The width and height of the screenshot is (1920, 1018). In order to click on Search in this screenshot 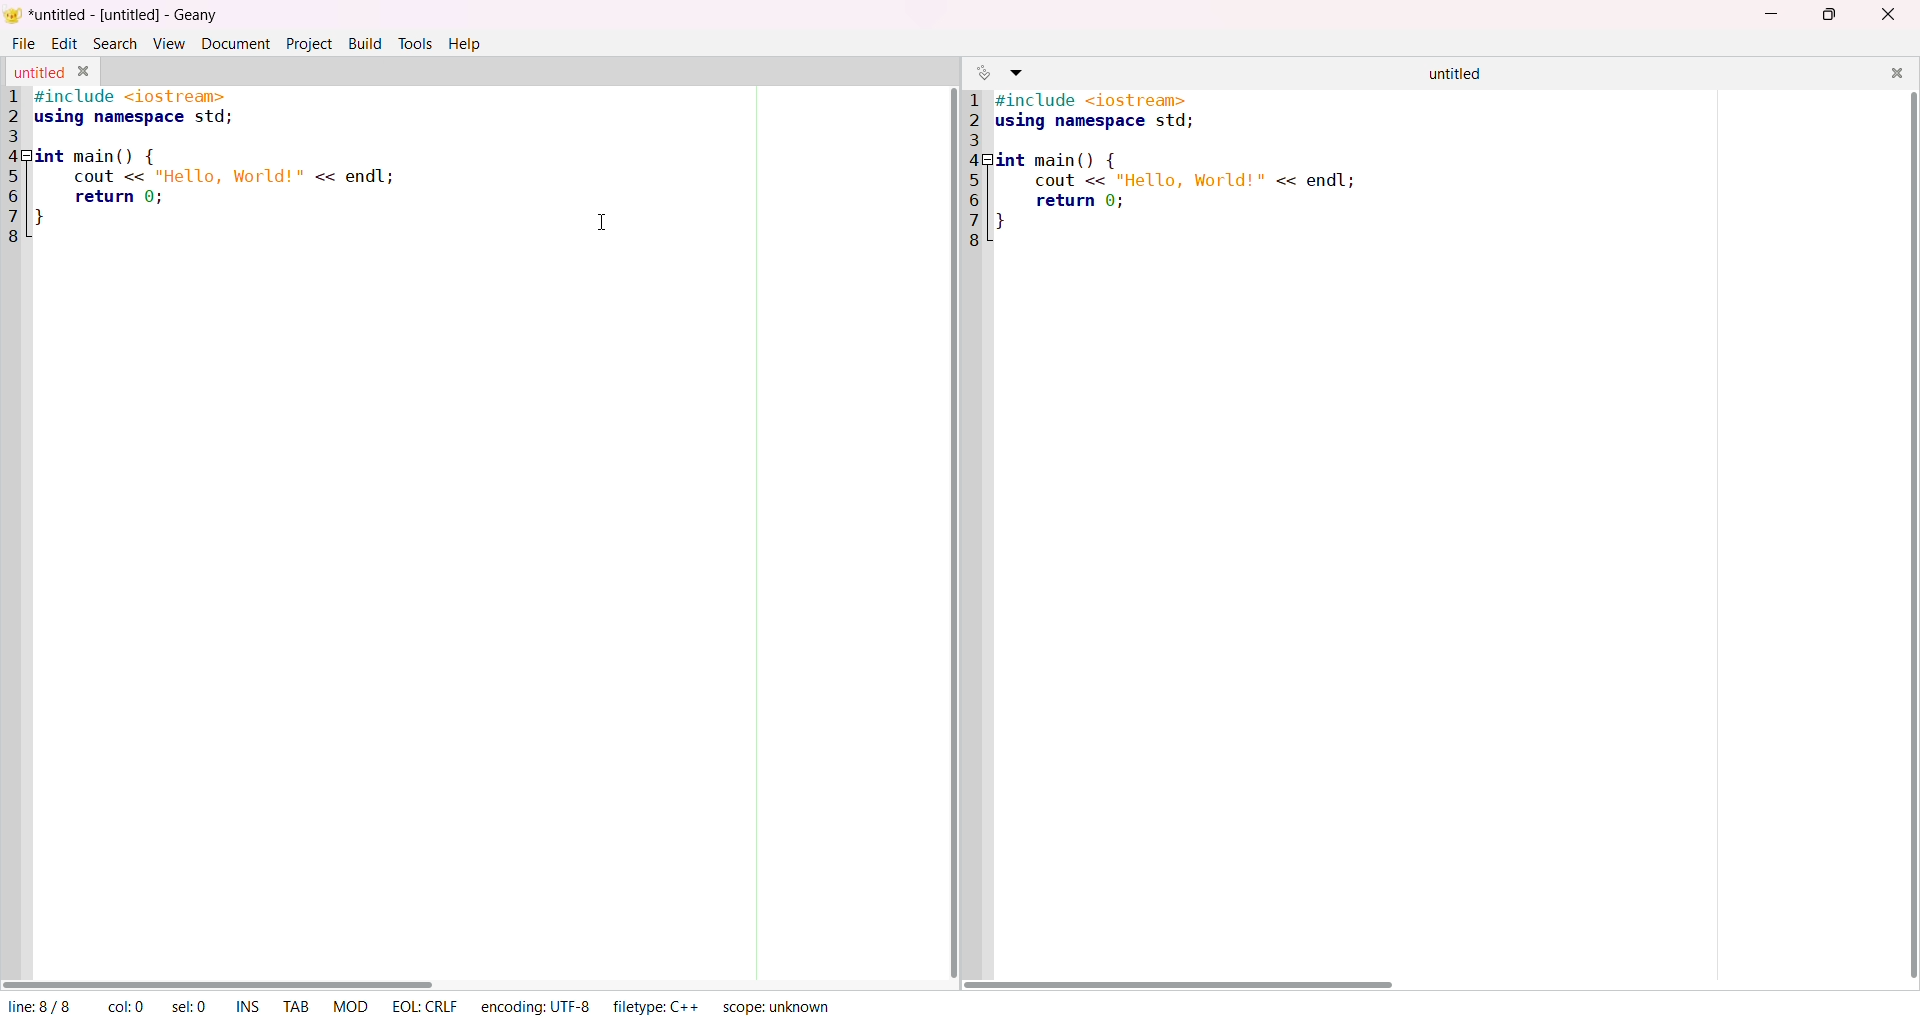, I will do `click(117, 44)`.